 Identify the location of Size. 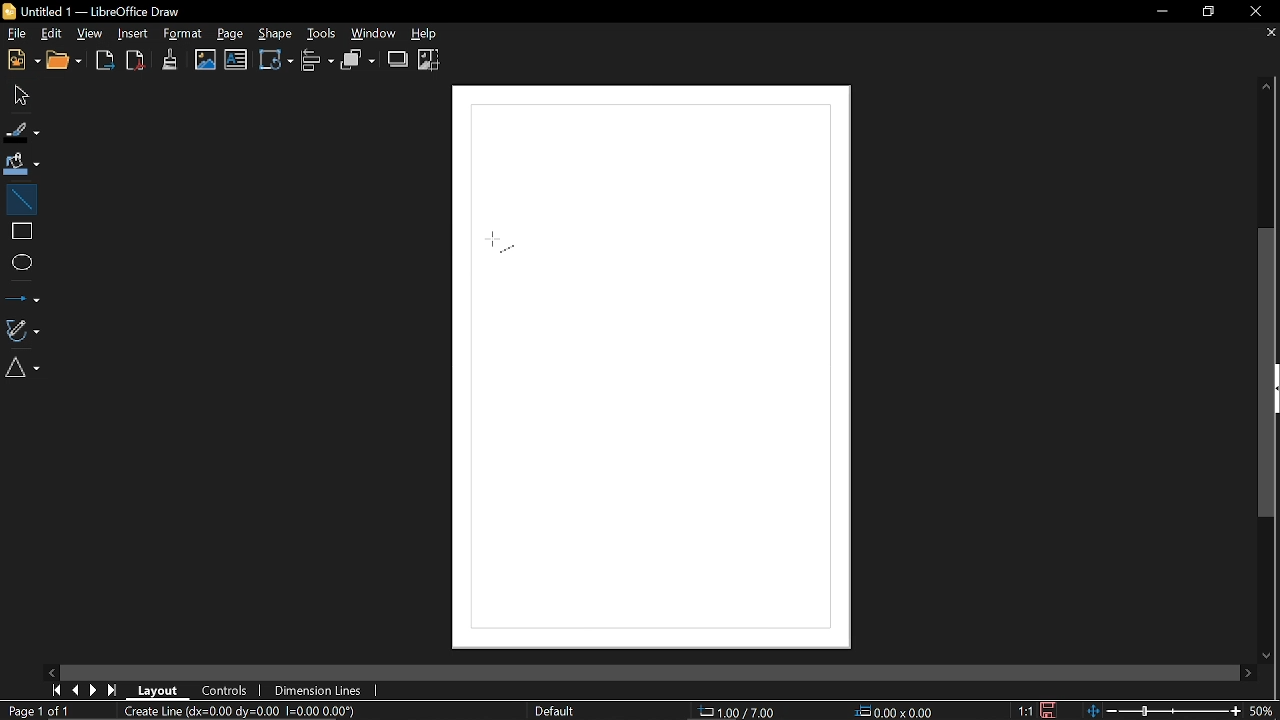
(903, 710).